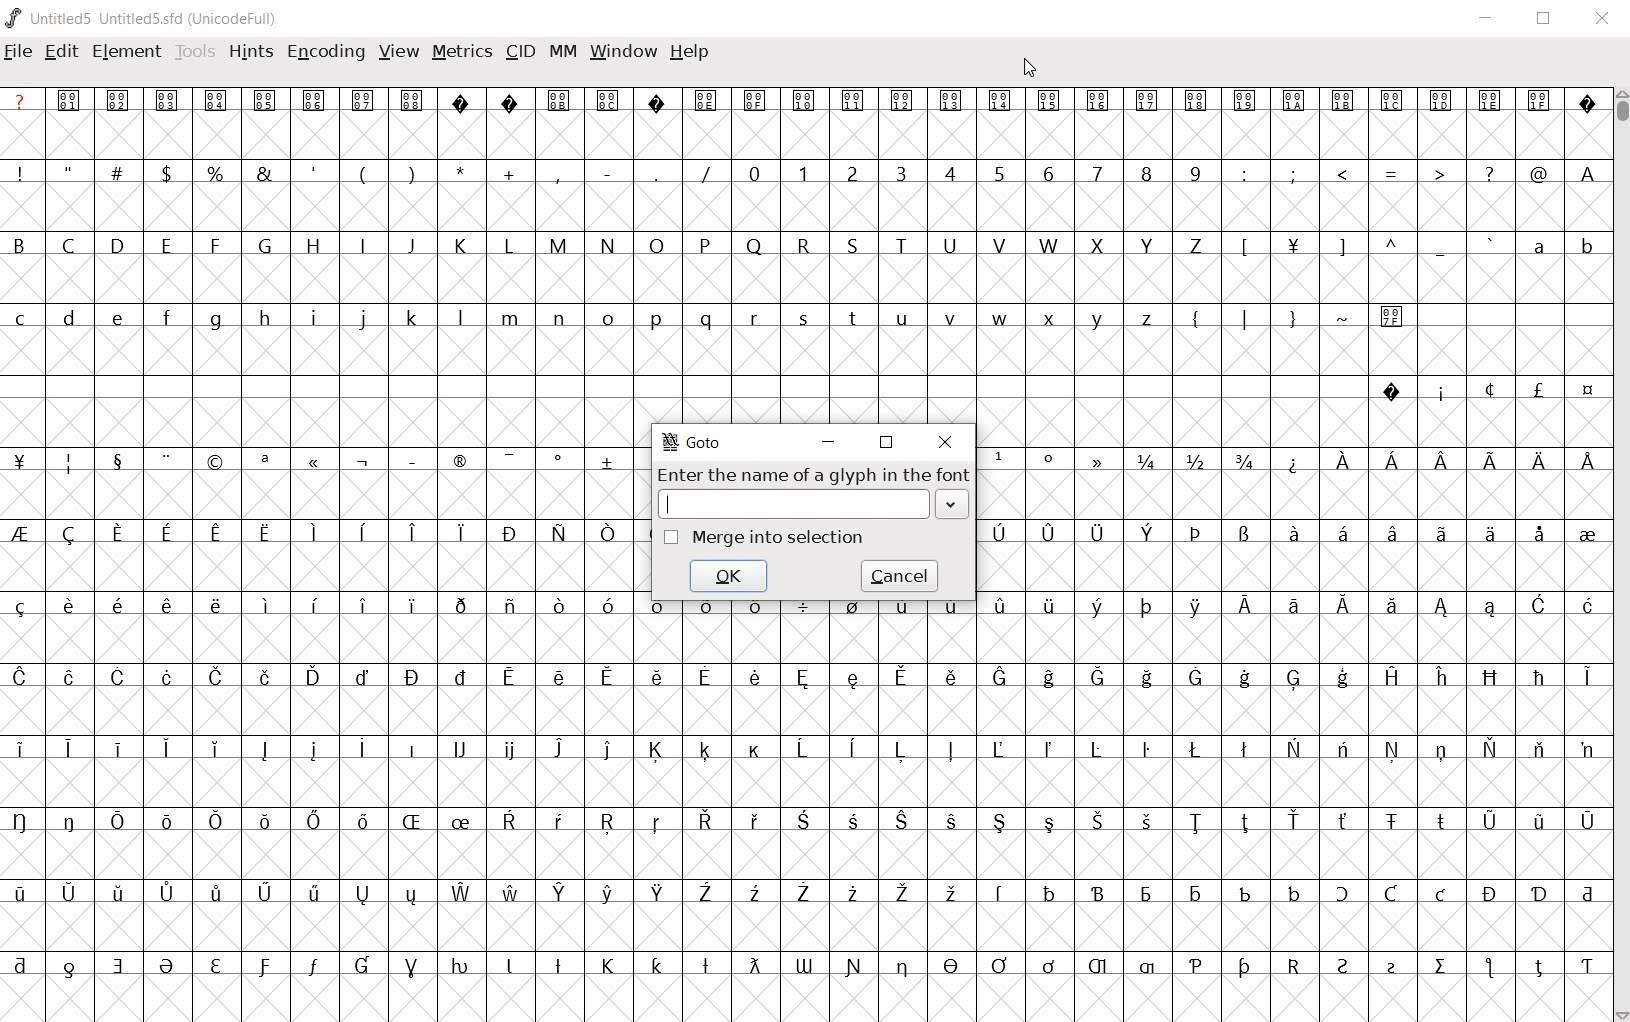 The image size is (1630, 1022). I want to click on Symbol, so click(1440, 391).